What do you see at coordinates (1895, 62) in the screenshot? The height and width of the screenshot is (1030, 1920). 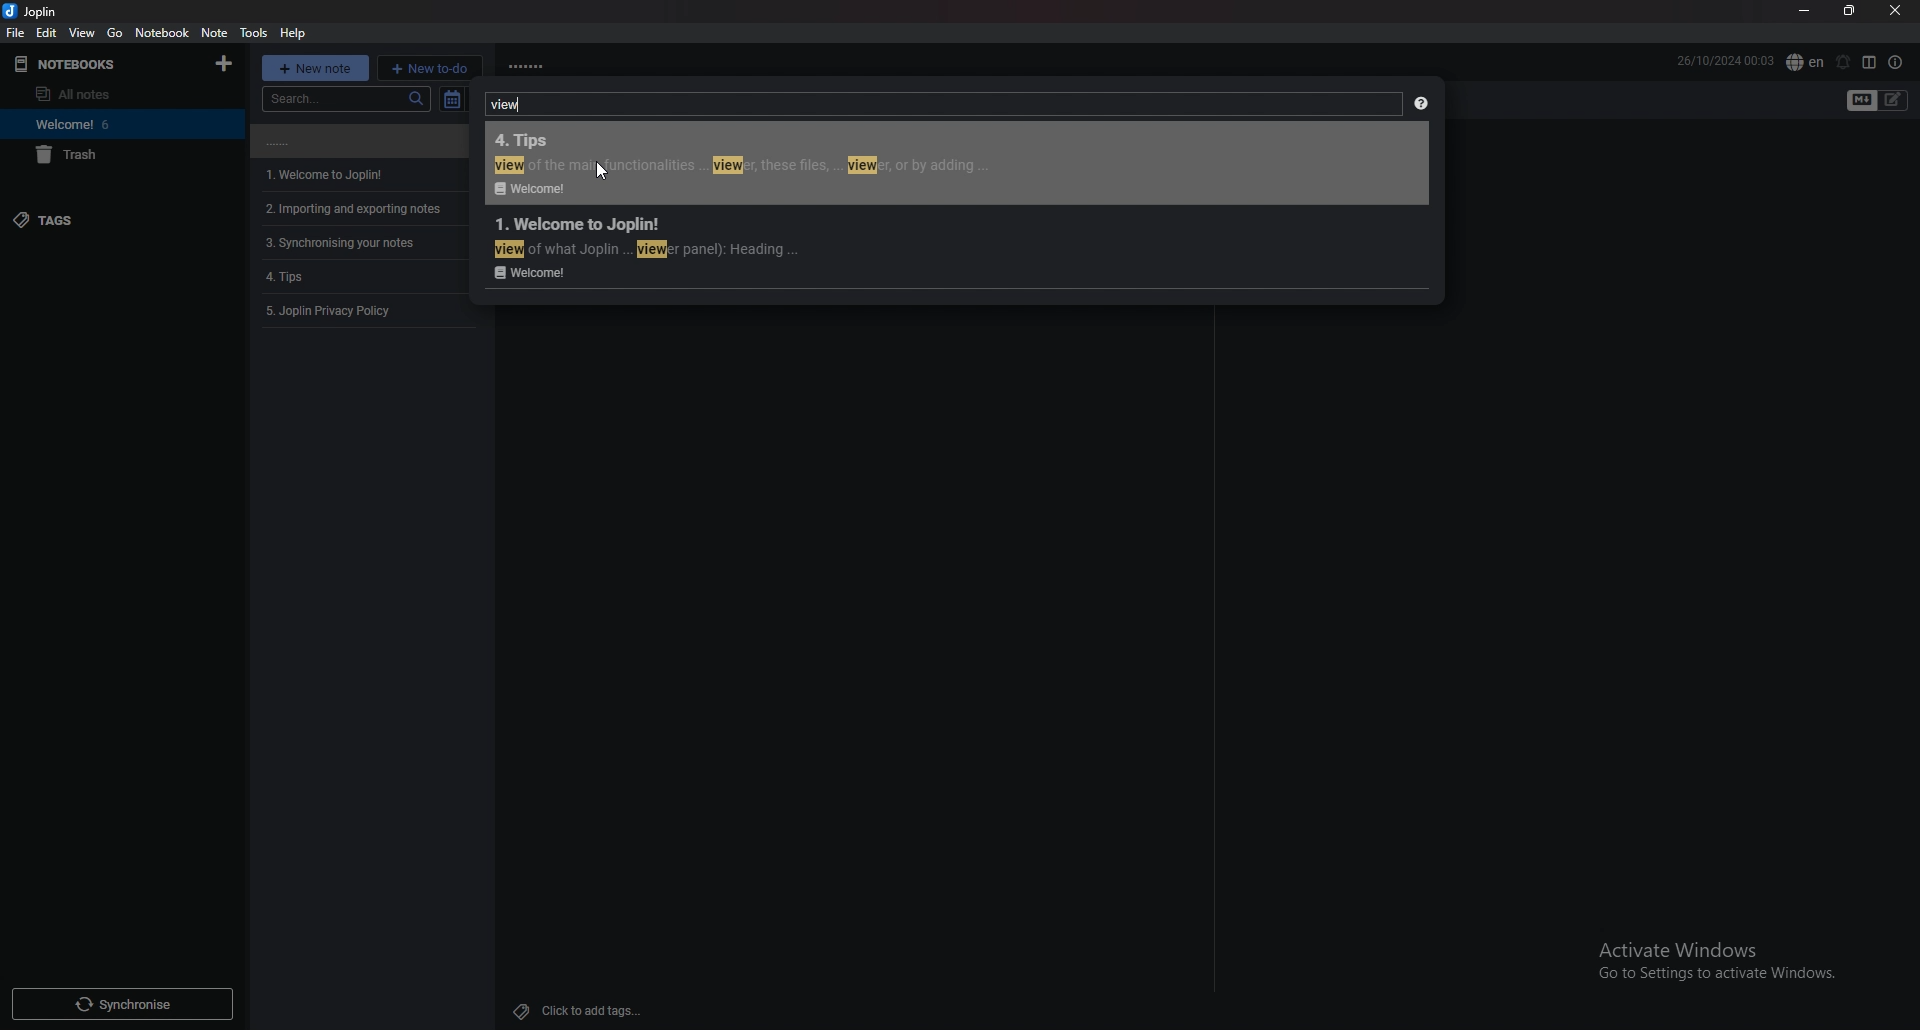 I see `note properties` at bounding box center [1895, 62].